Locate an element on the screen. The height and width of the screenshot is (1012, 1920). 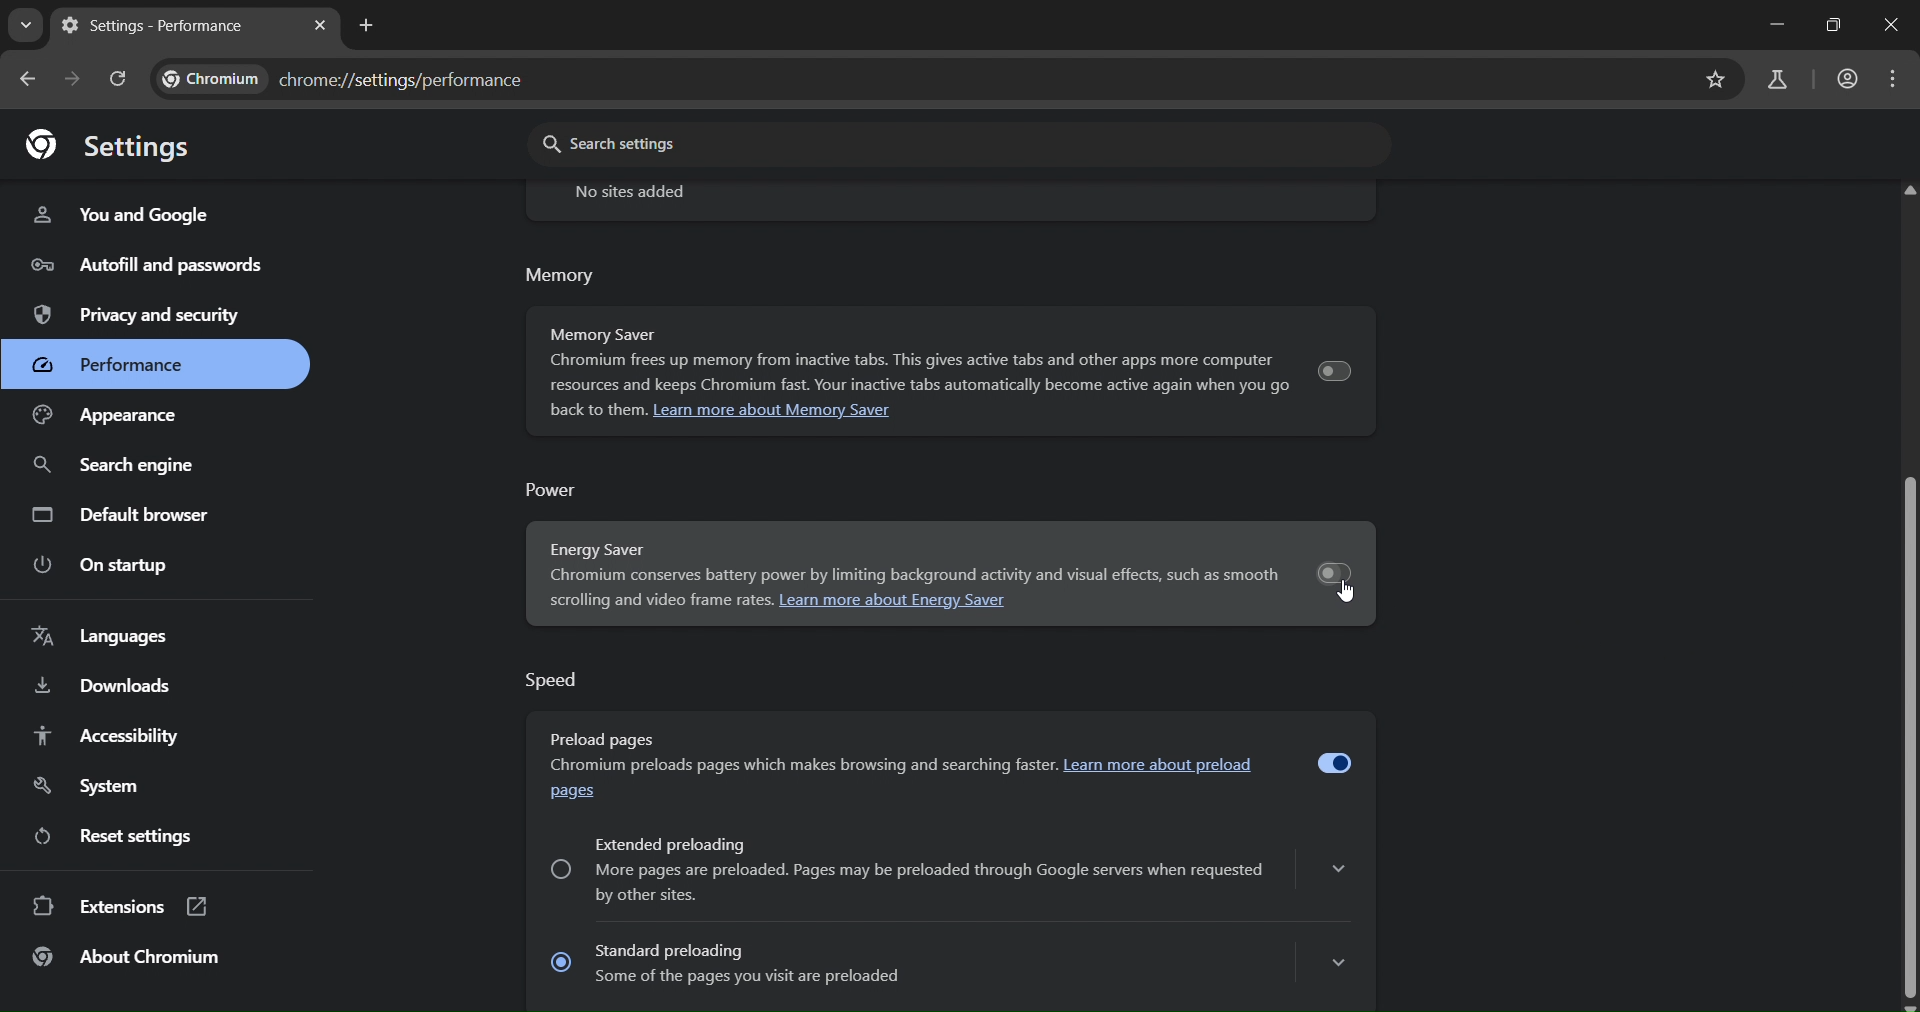
cursor is located at coordinates (1348, 597).